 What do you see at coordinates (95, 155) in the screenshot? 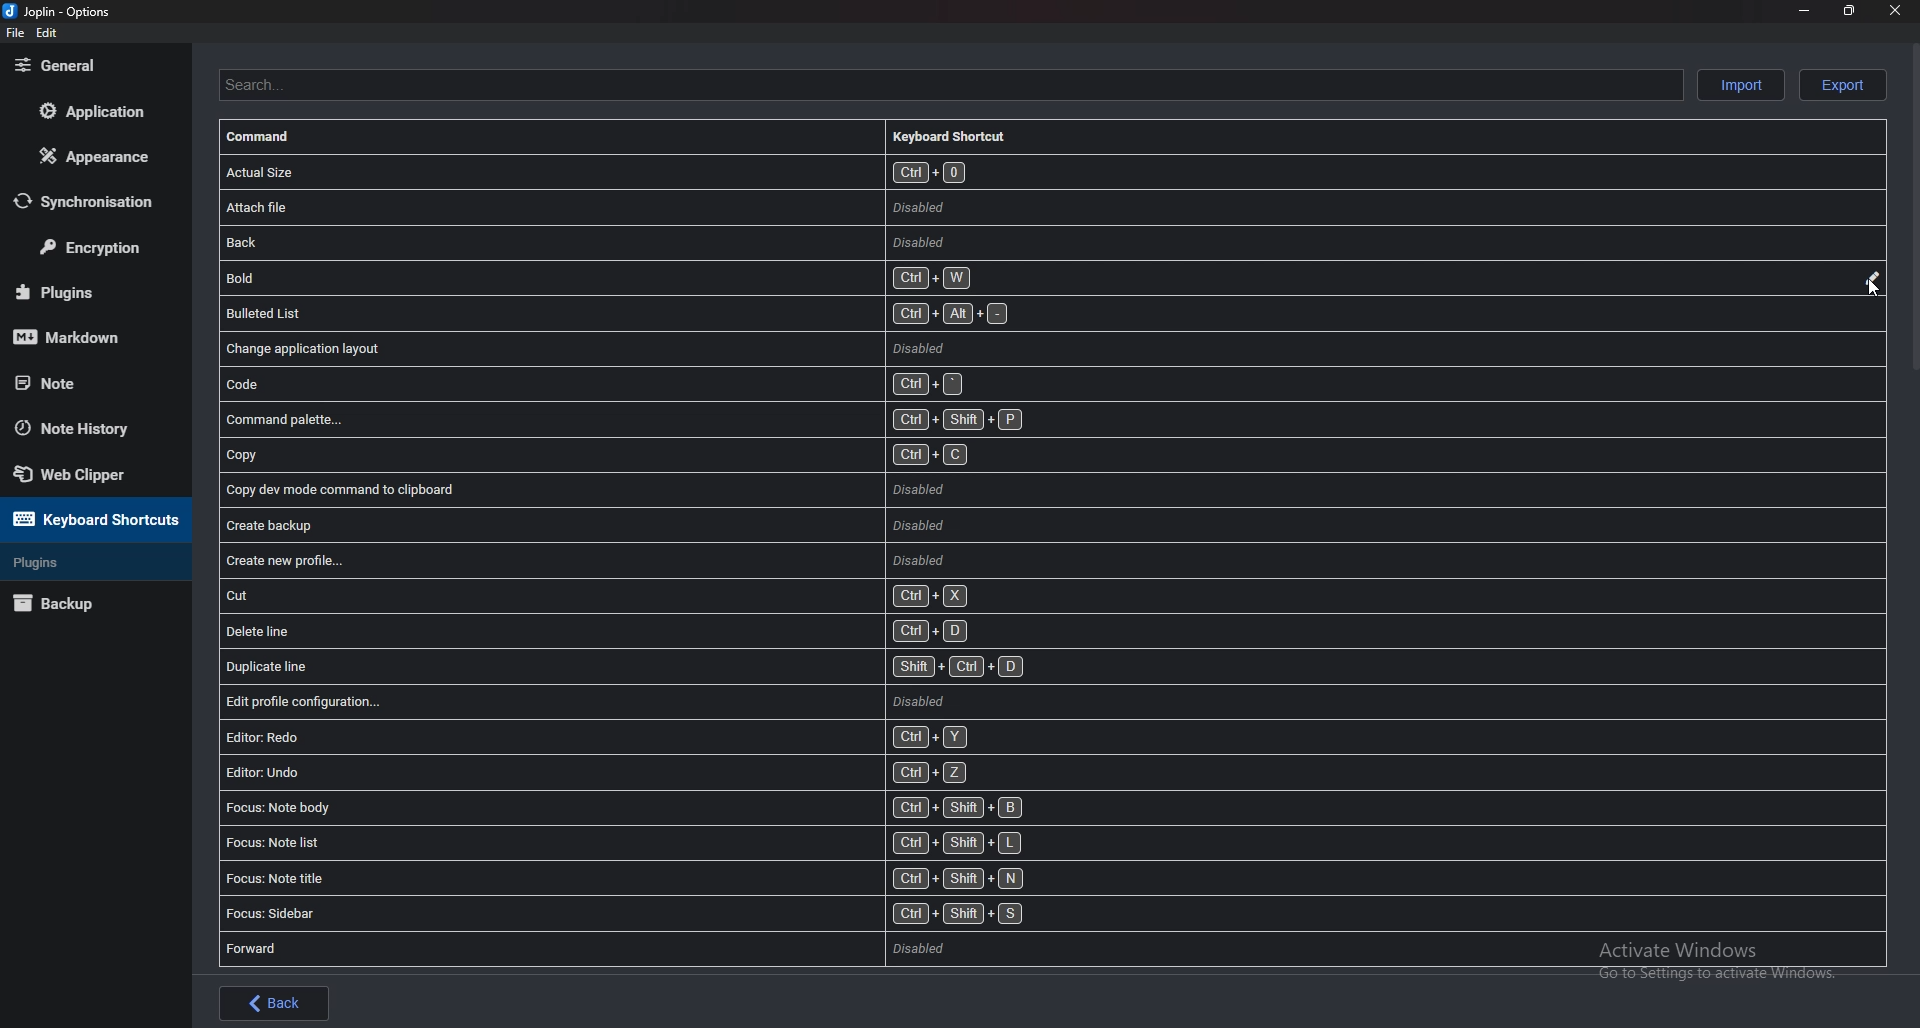
I see `Appearance` at bounding box center [95, 155].